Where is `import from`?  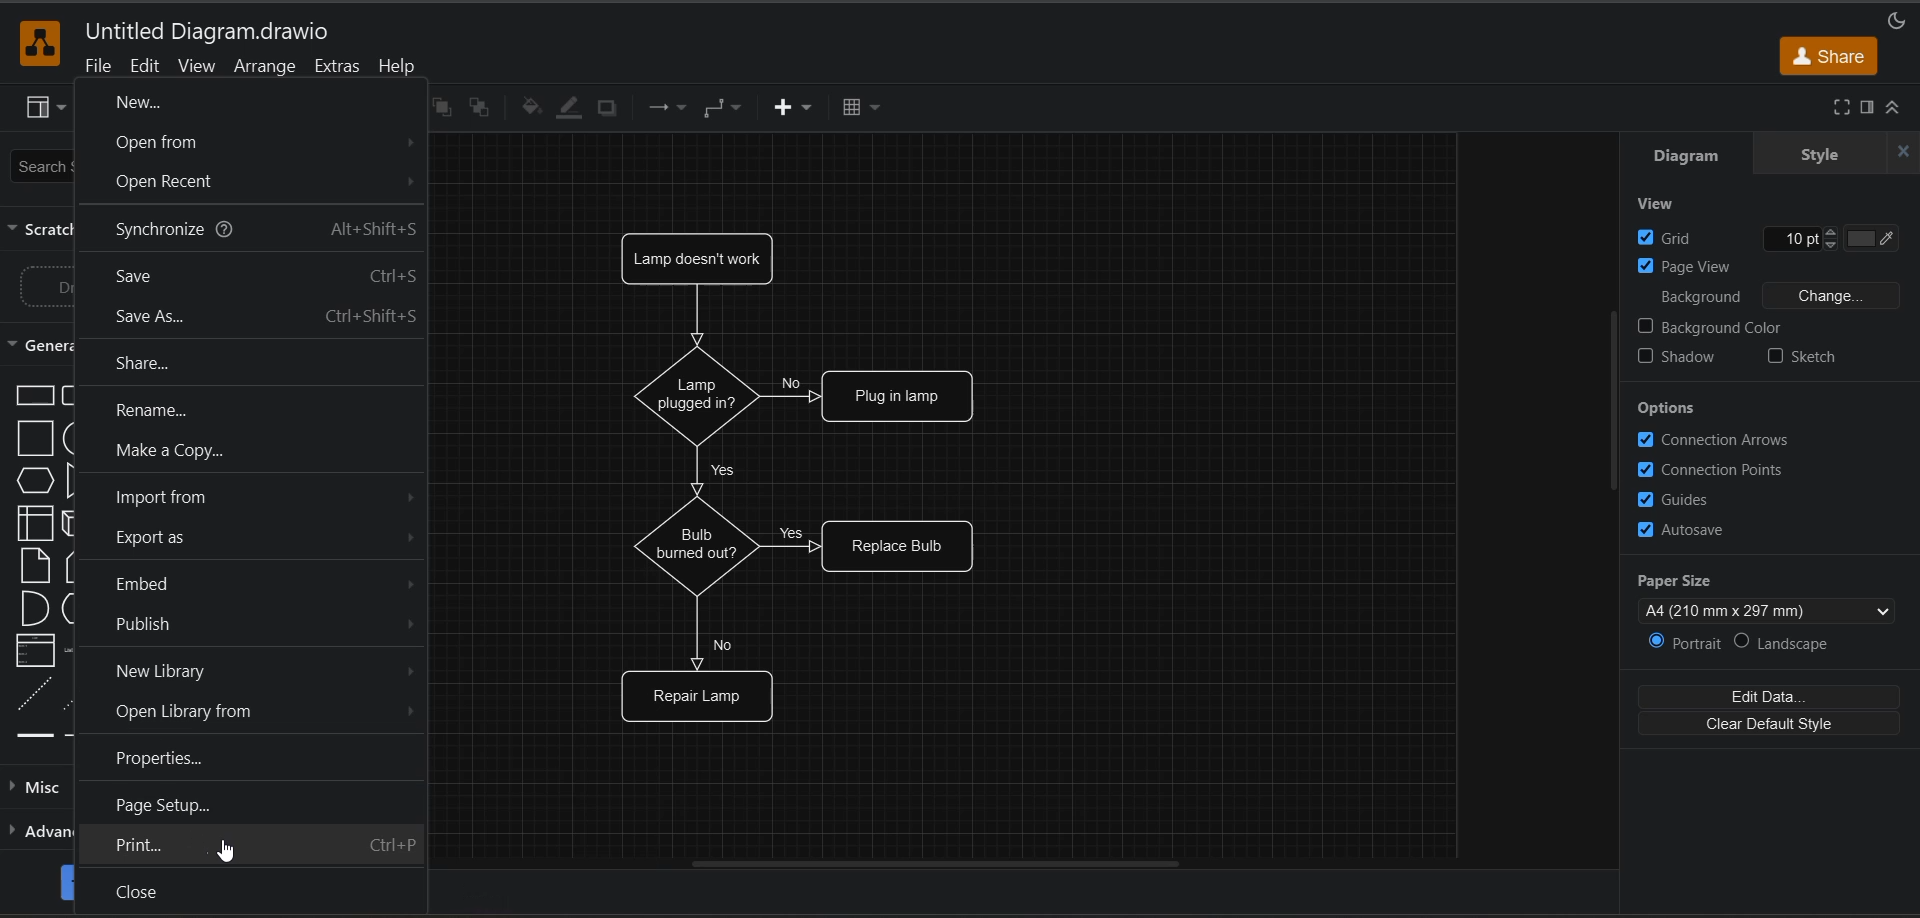 import from is located at coordinates (267, 496).